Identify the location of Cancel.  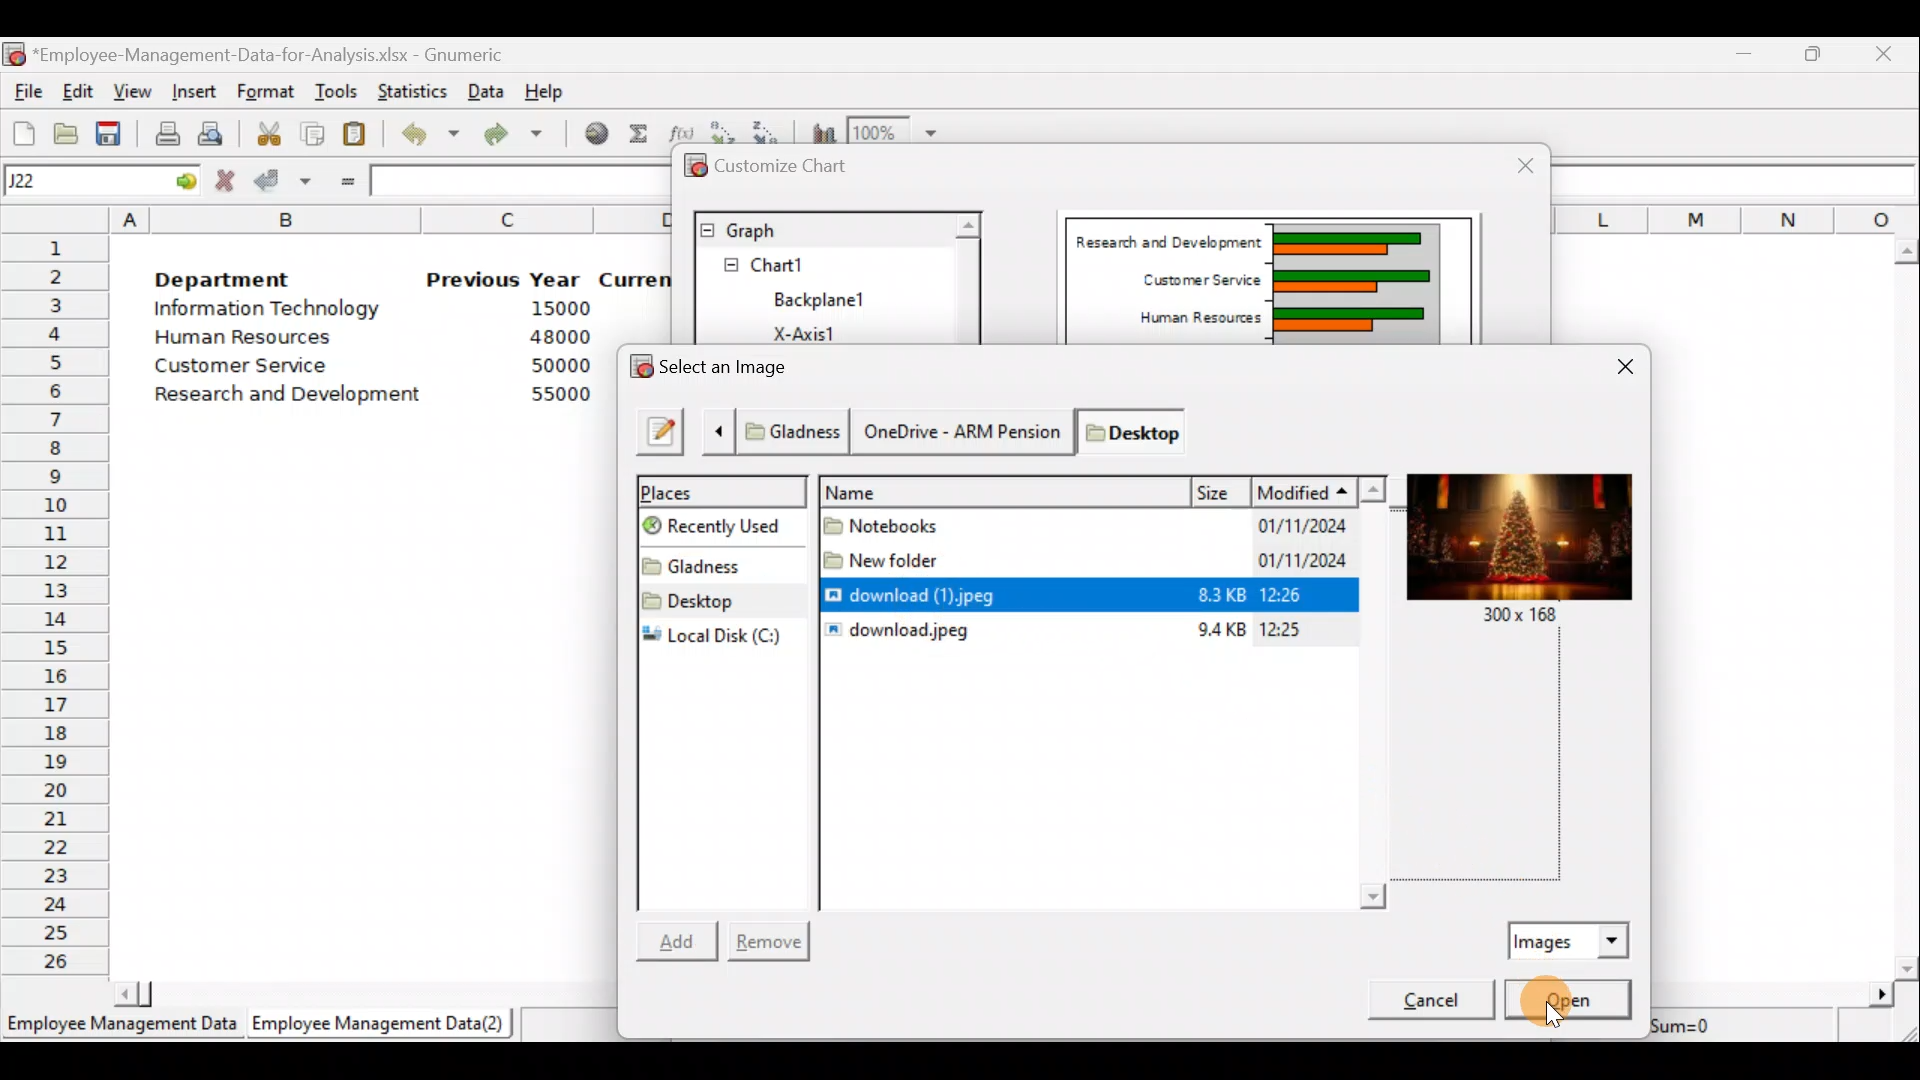
(1424, 1004).